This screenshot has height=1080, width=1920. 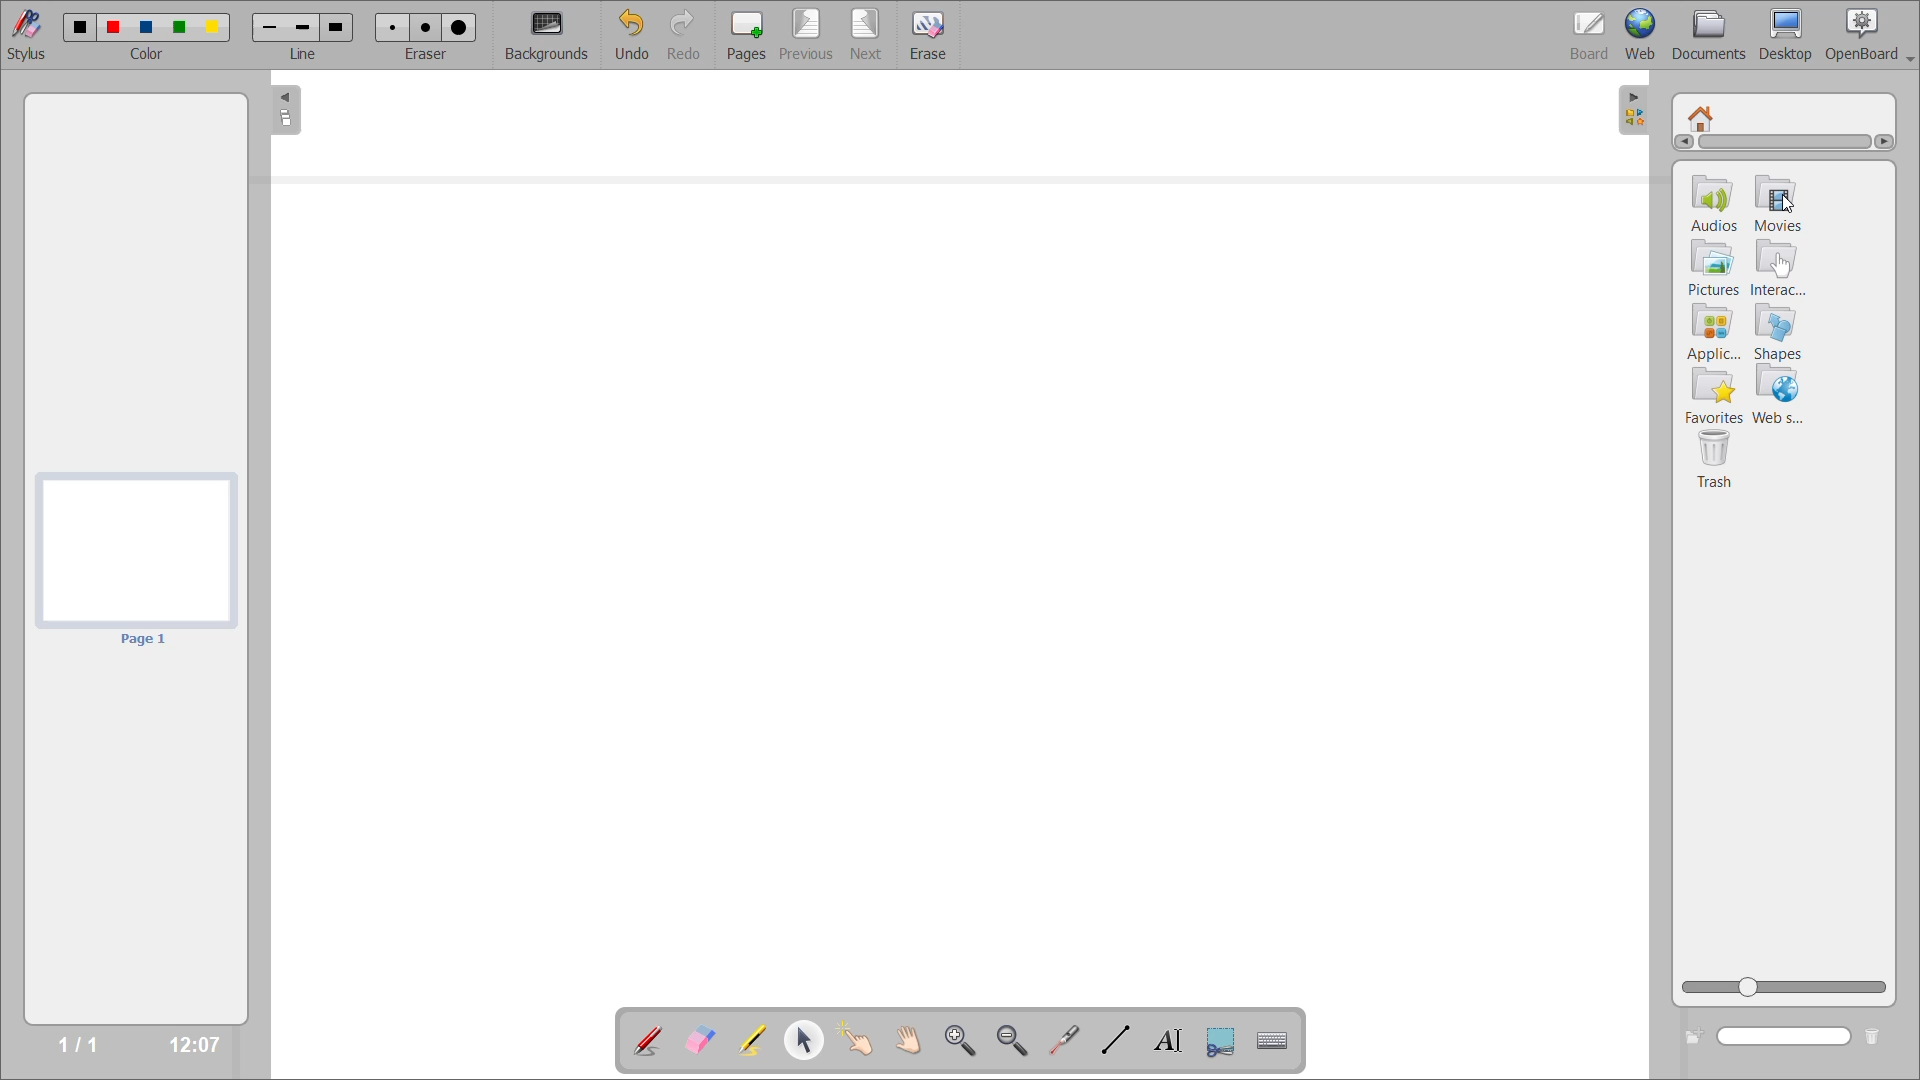 What do you see at coordinates (430, 56) in the screenshot?
I see `eraser ` at bounding box center [430, 56].